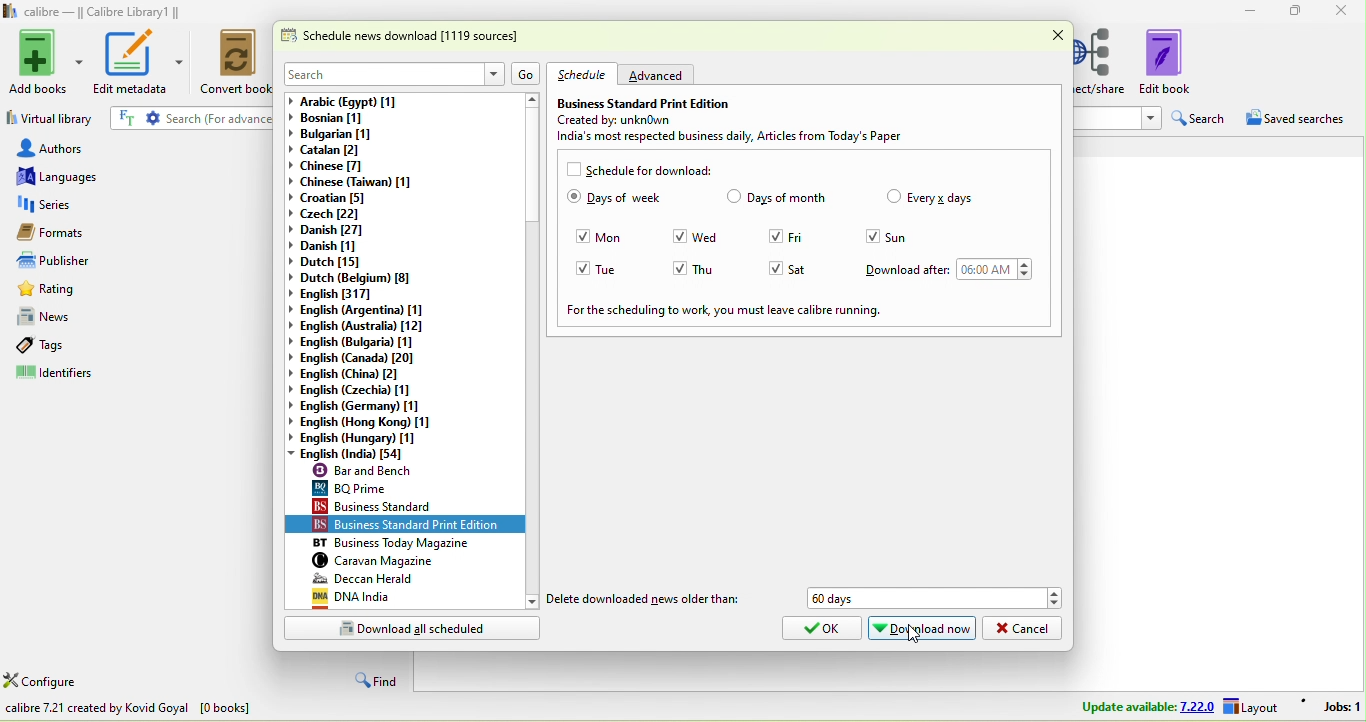 The image size is (1366, 722). What do you see at coordinates (680, 236) in the screenshot?
I see `Checkbox` at bounding box center [680, 236].